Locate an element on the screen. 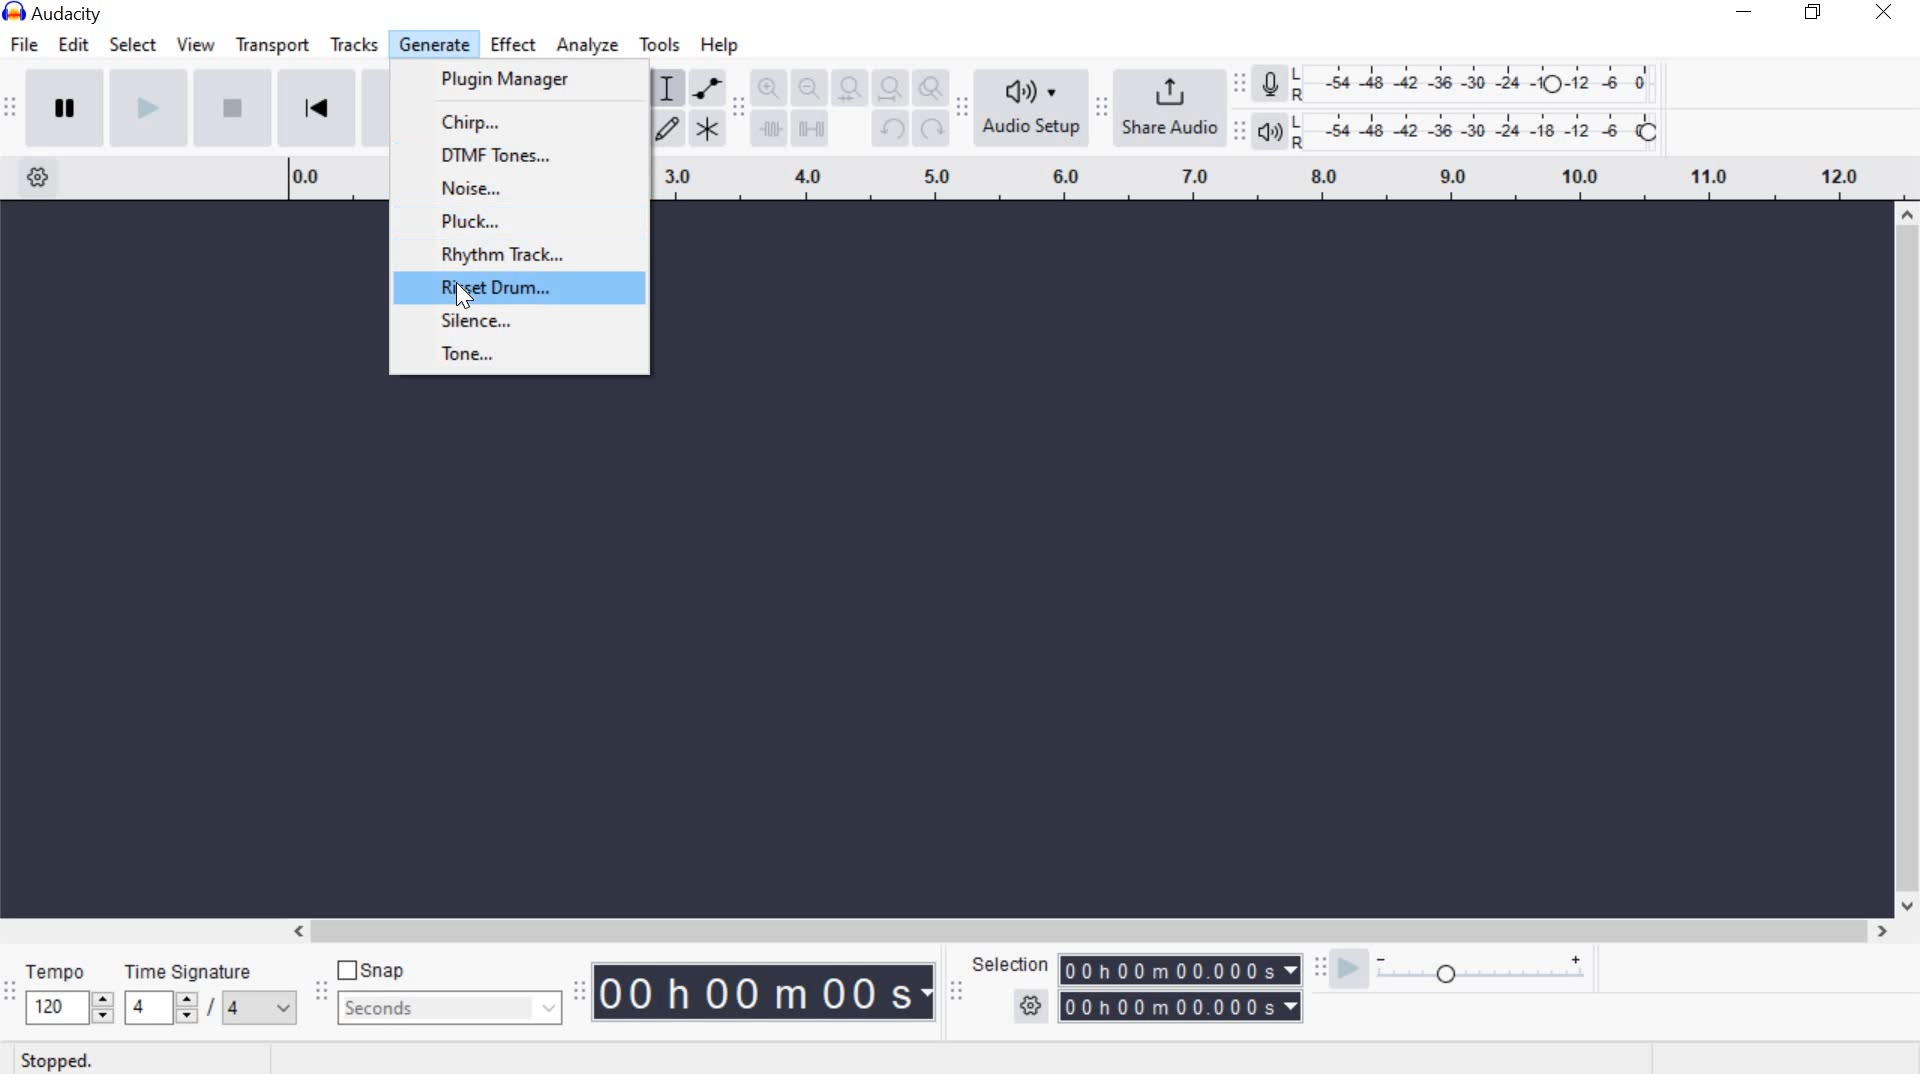 This screenshot has height=1074, width=1920. generate is located at coordinates (432, 43).